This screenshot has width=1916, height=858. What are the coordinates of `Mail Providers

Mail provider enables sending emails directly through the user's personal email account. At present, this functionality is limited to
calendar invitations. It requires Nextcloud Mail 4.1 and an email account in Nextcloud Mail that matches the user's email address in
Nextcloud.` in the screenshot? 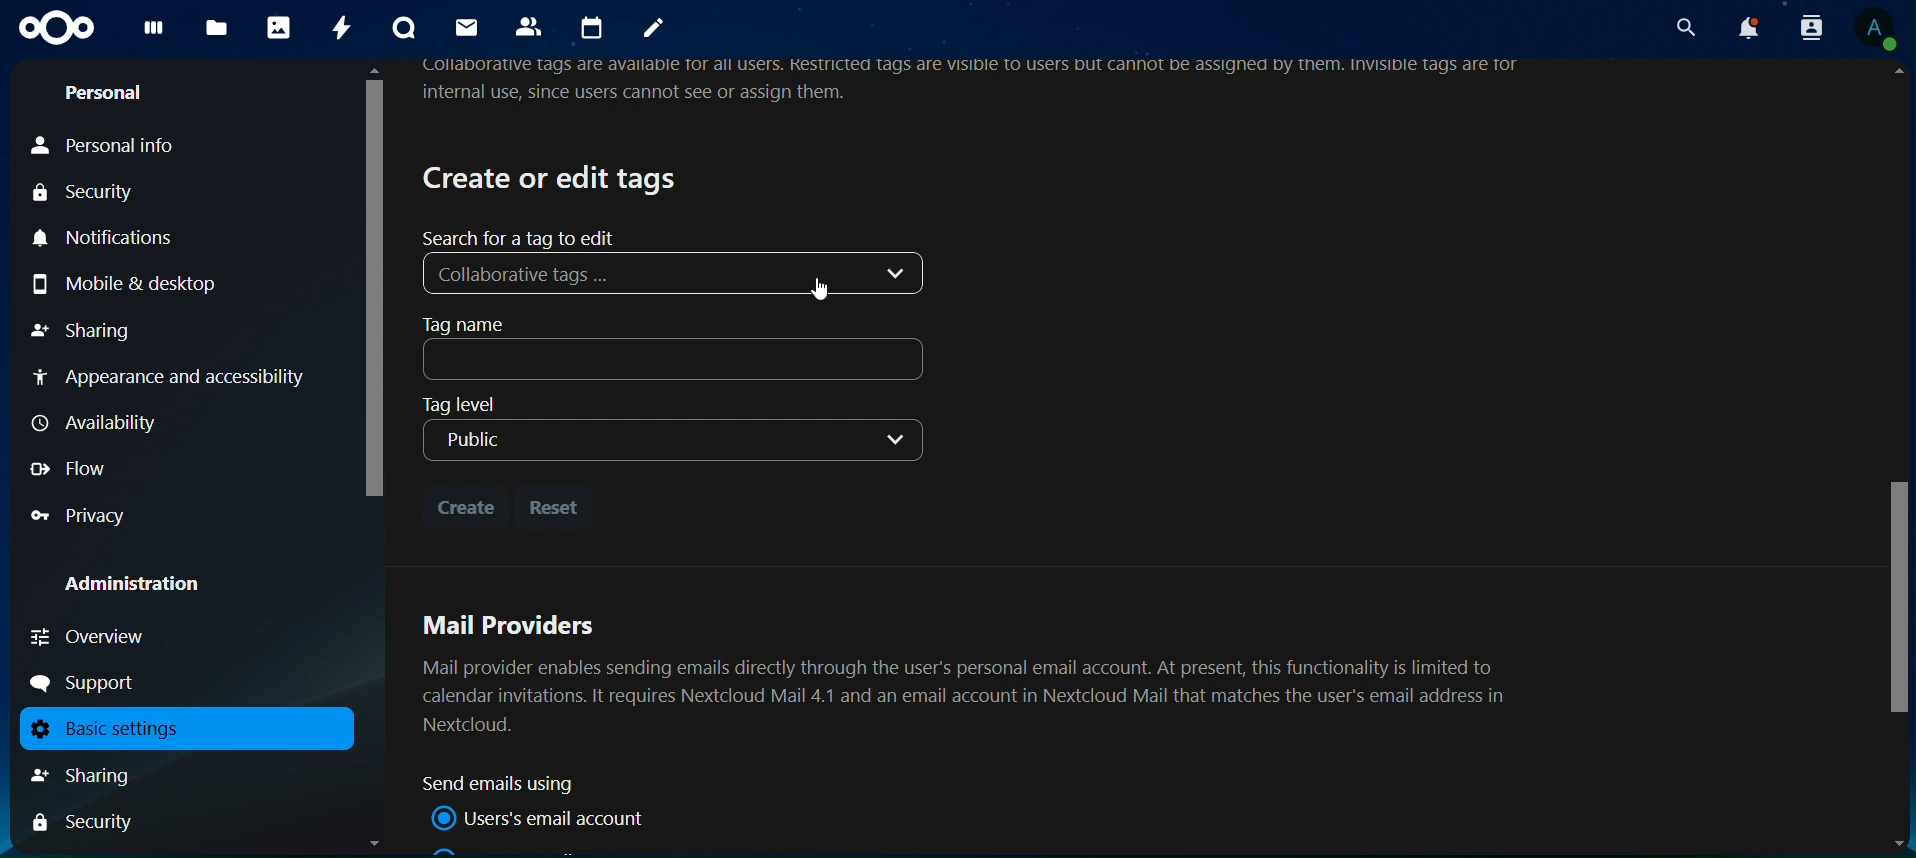 It's located at (972, 671).